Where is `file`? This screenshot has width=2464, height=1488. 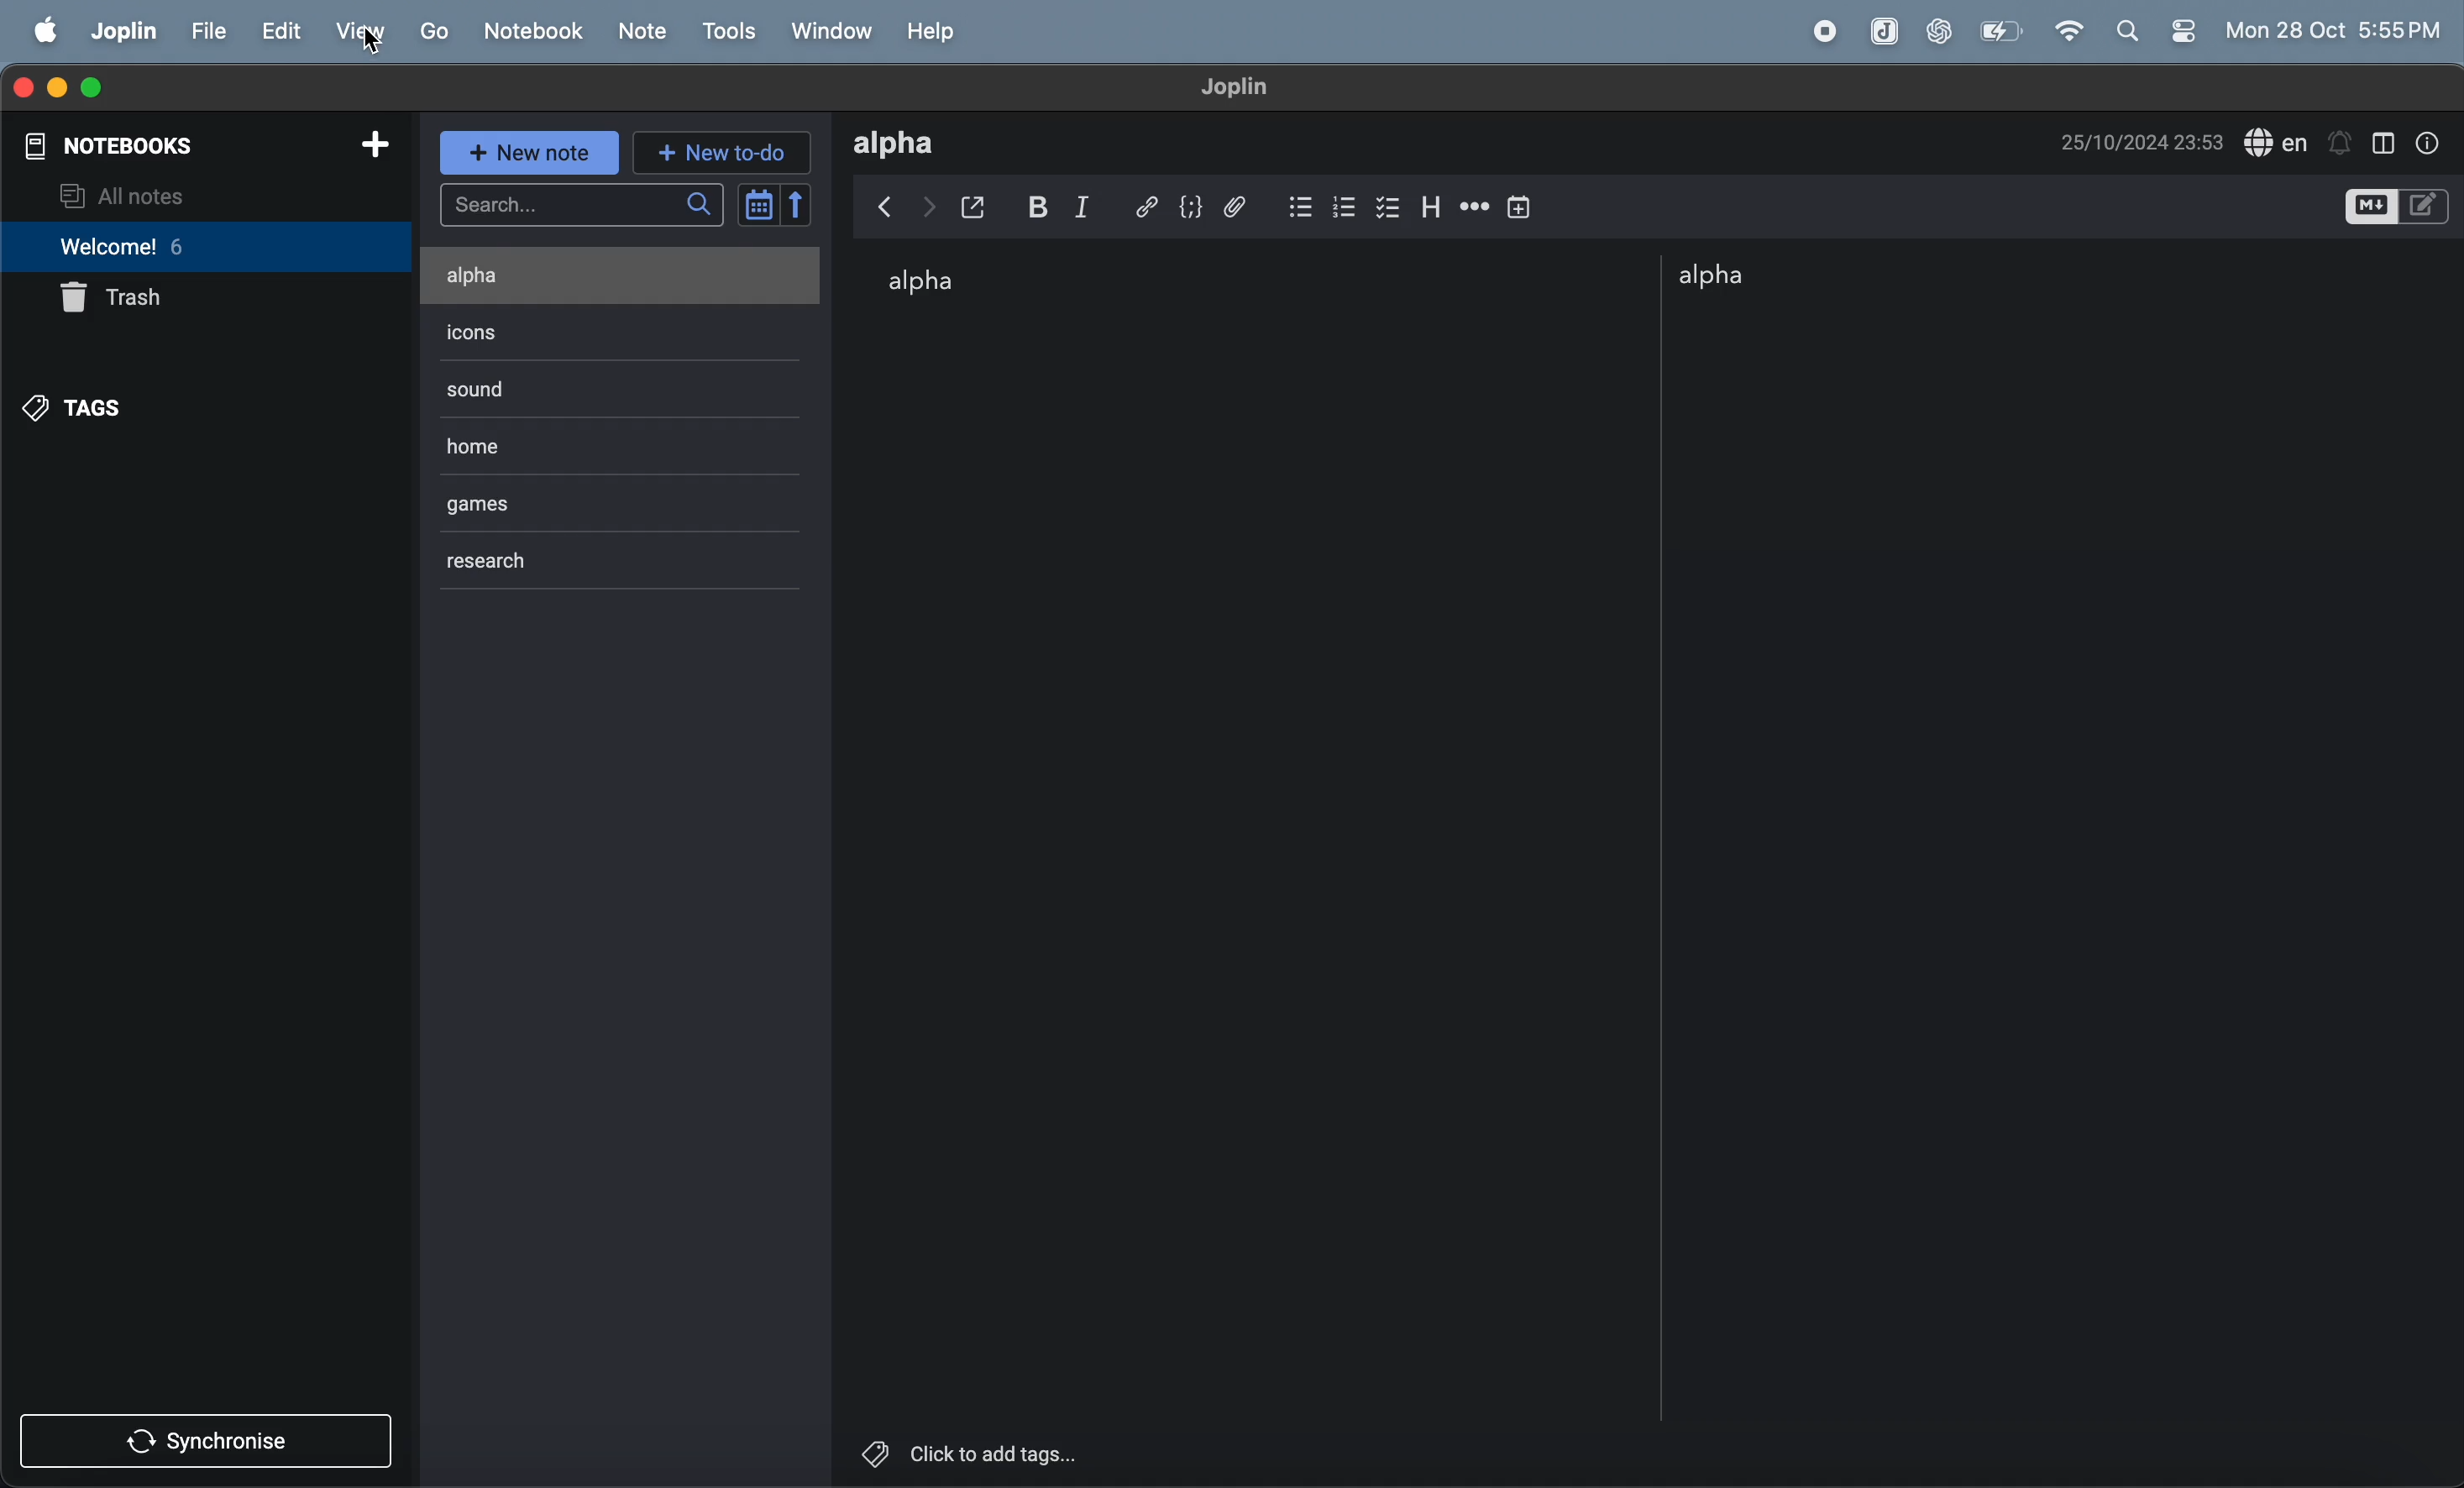
file is located at coordinates (210, 34).